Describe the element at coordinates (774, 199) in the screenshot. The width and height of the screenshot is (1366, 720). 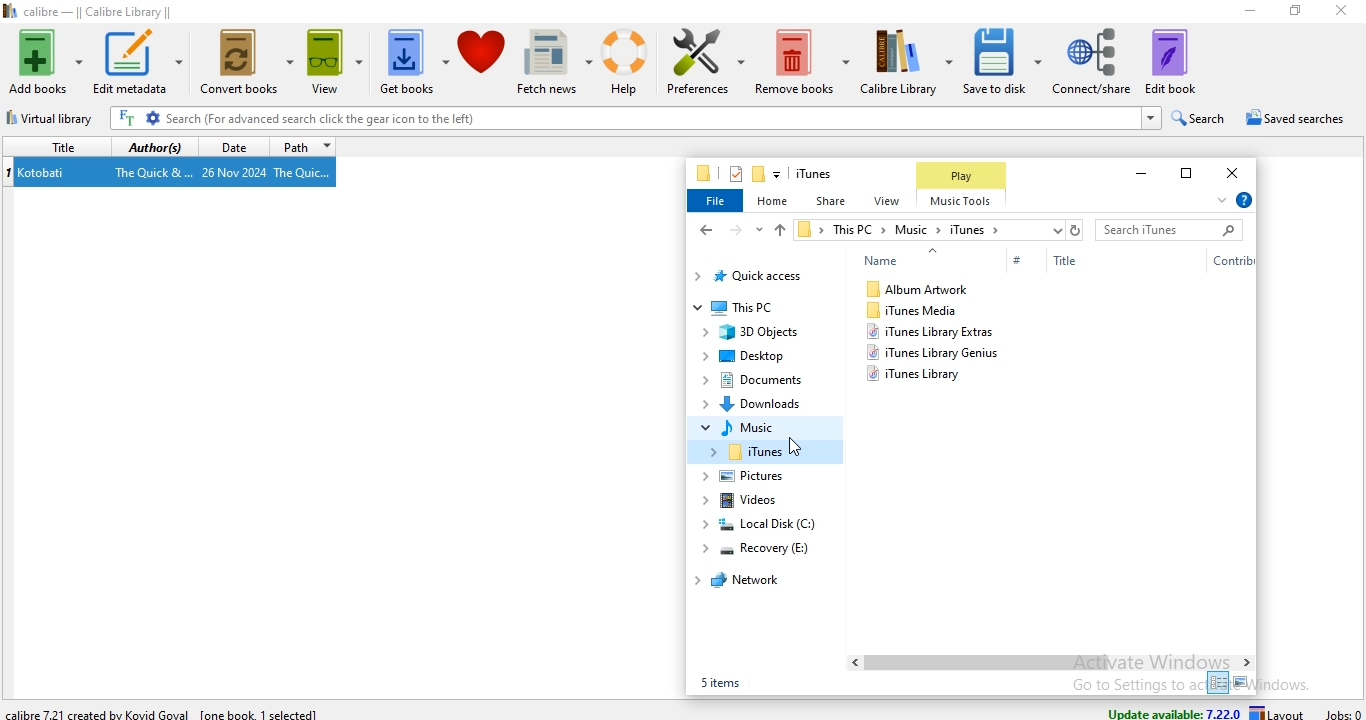
I see `home` at that location.